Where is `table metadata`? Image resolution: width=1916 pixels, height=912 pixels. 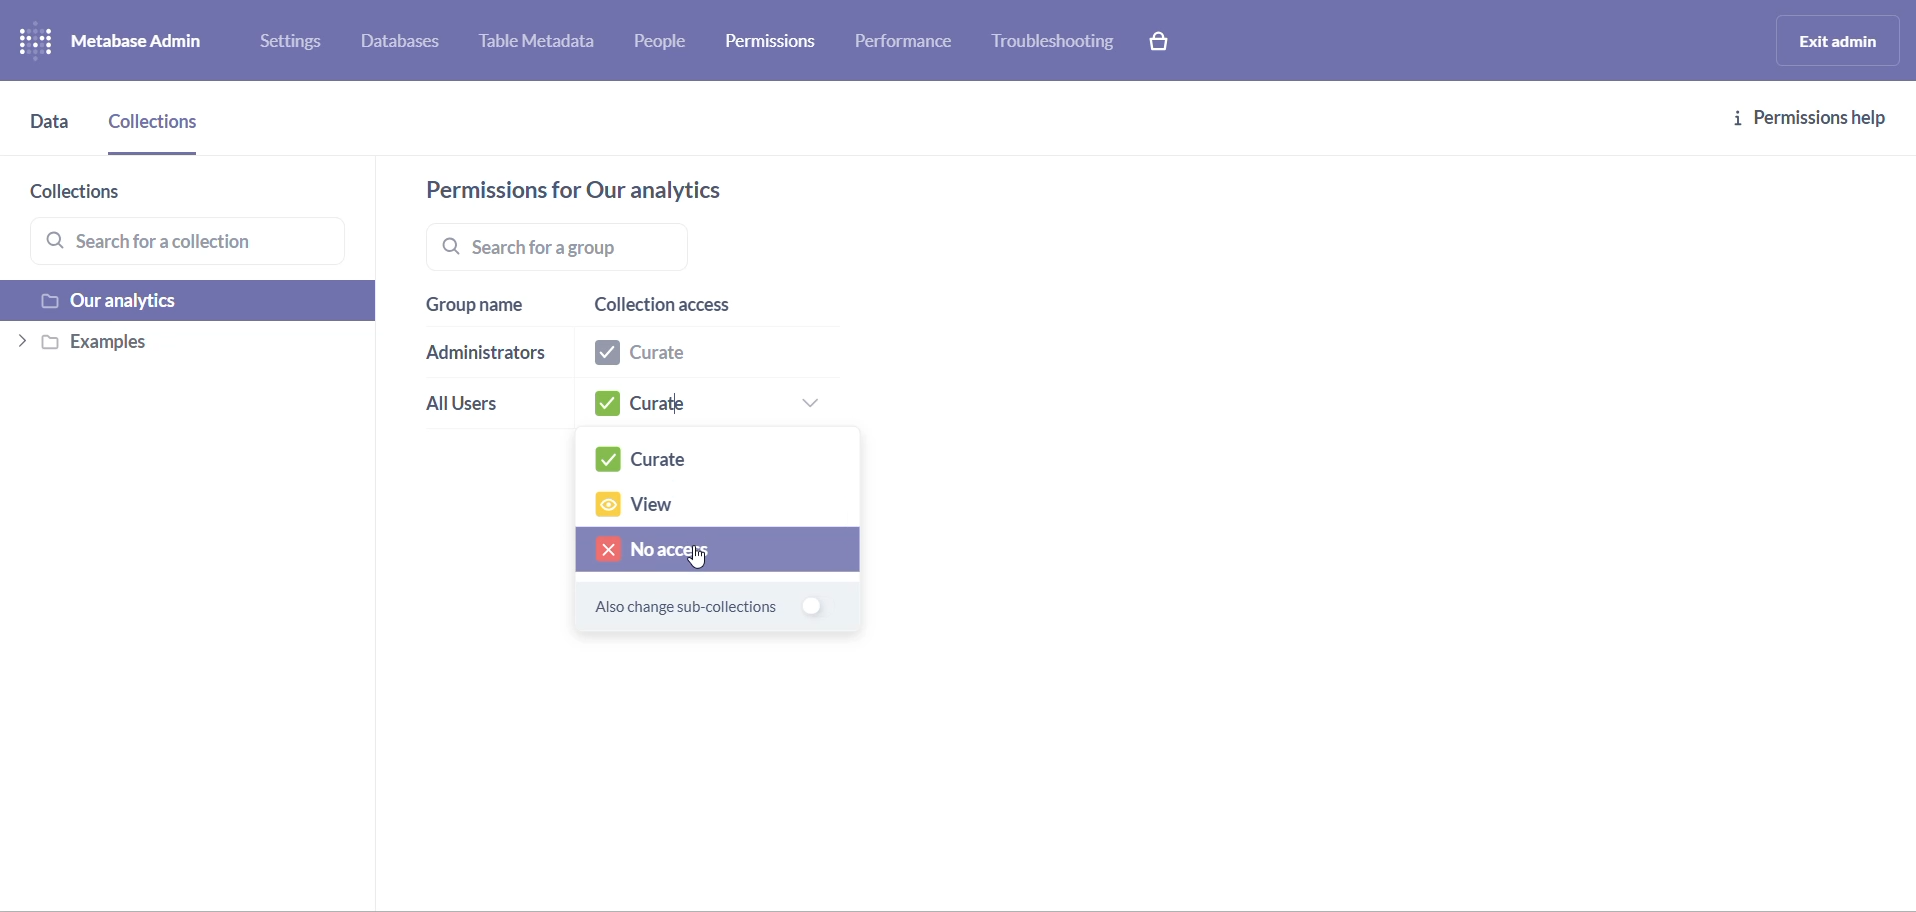
table metadata is located at coordinates (546, 44).